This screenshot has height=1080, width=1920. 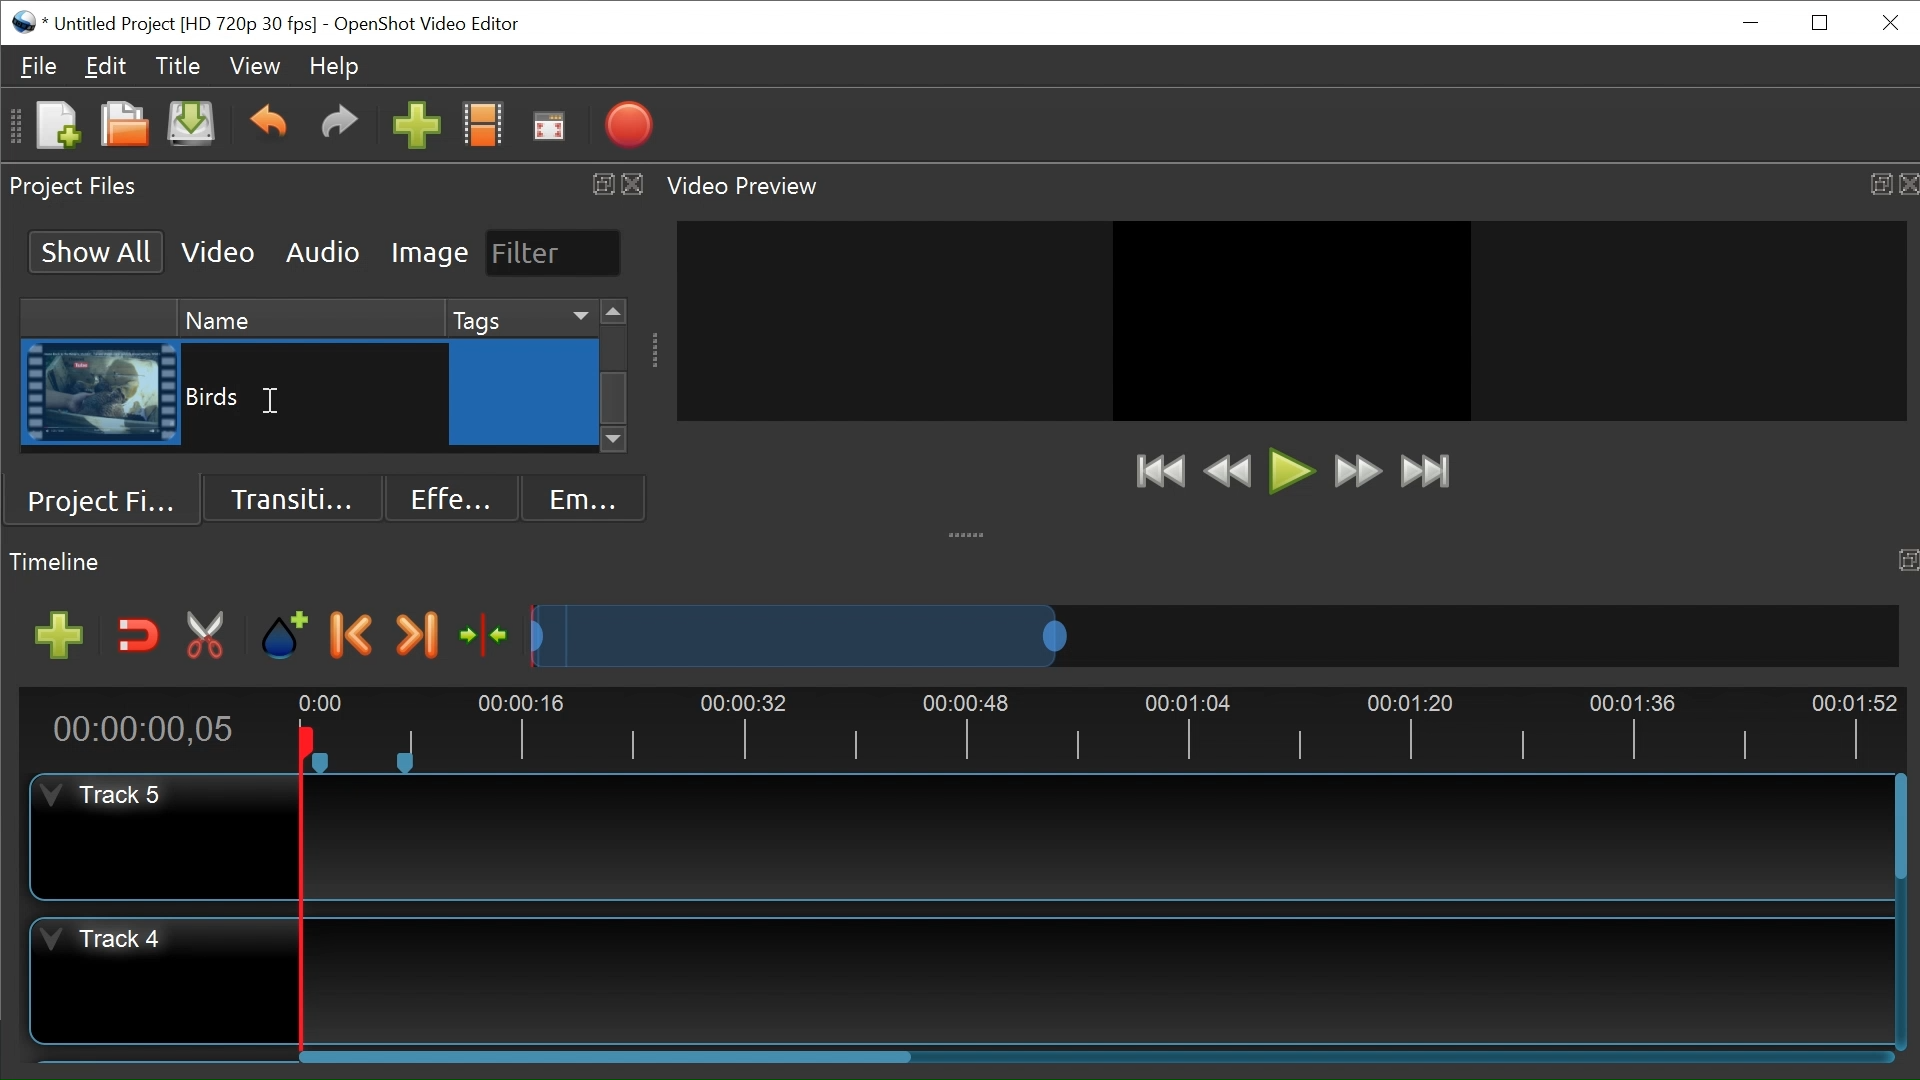 What do you see at coordinates (339, 127) in the screenshot?
I see `Redo` at bounding box center [339, 127].